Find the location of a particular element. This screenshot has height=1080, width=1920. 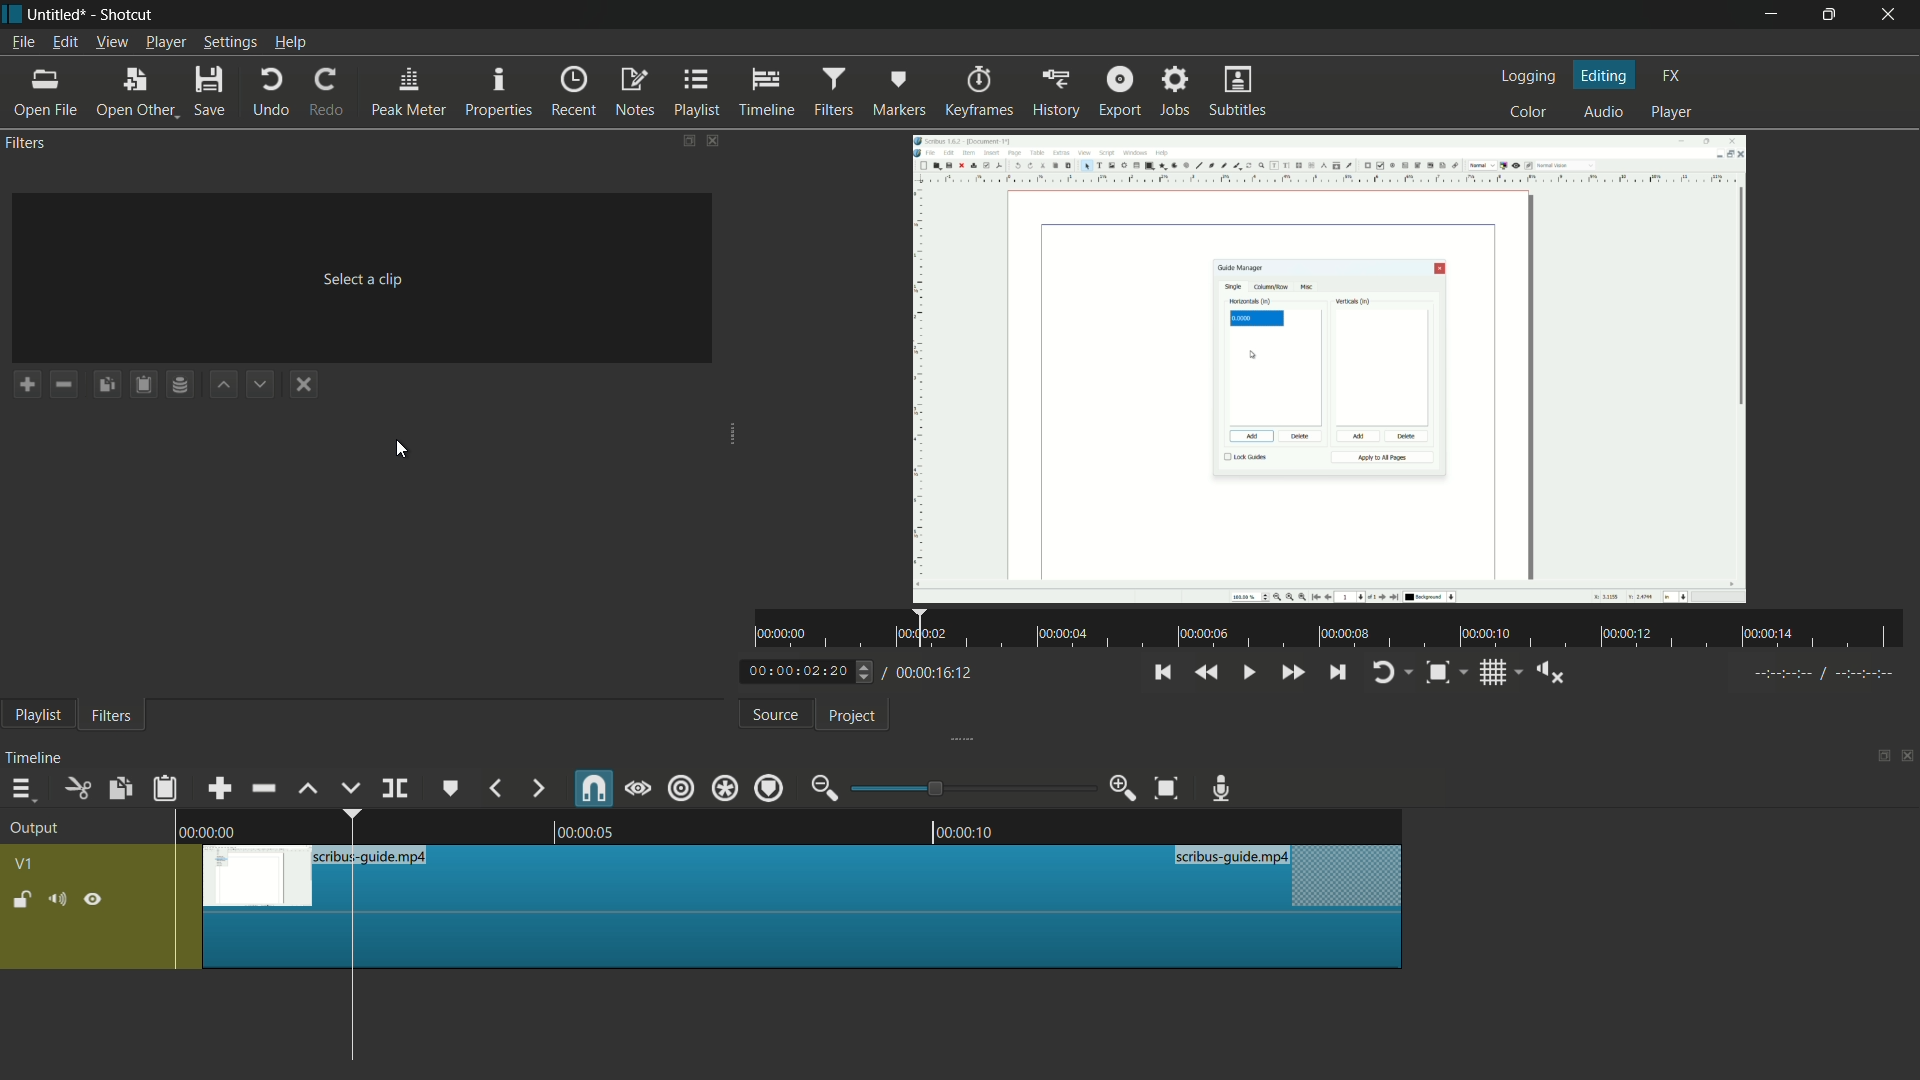

show volume control is located at coordinates (1549, 673).